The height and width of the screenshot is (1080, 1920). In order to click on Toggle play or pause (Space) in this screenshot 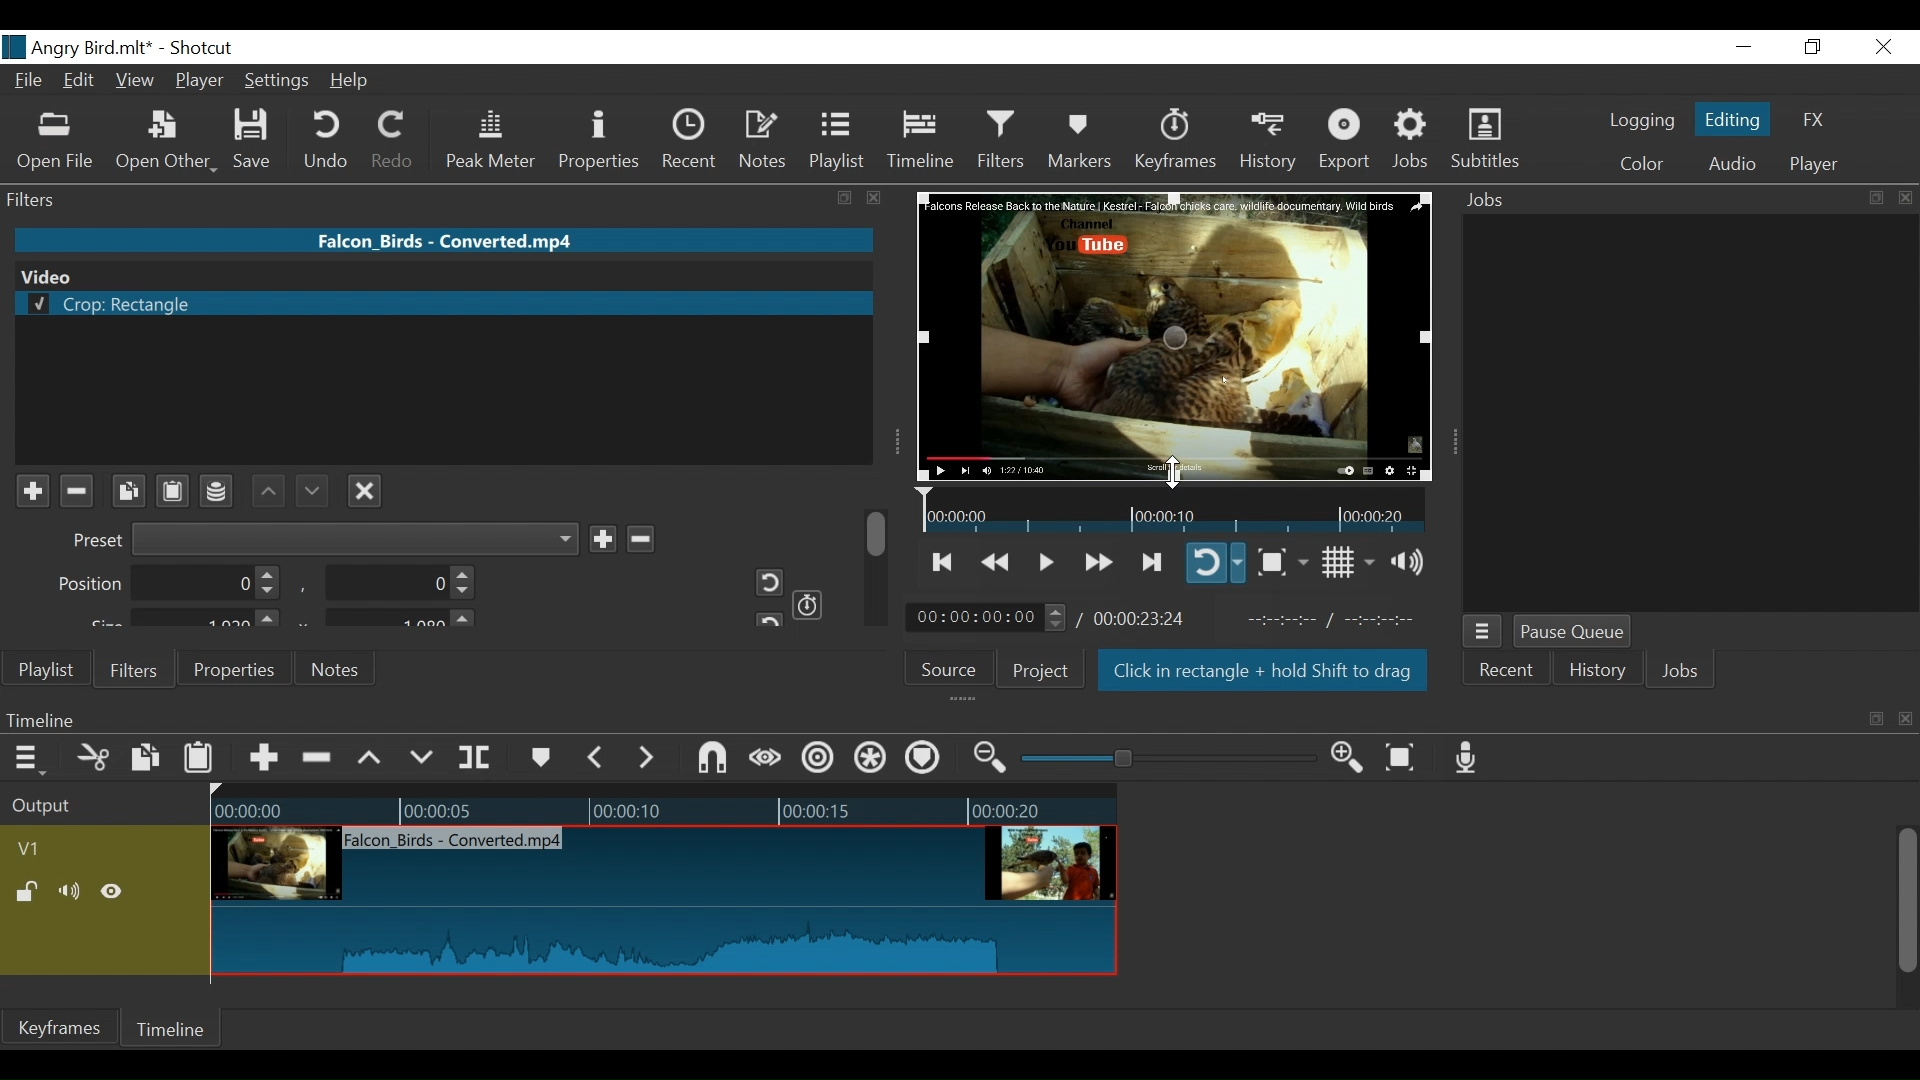, I will do `click(1043, 564)`.